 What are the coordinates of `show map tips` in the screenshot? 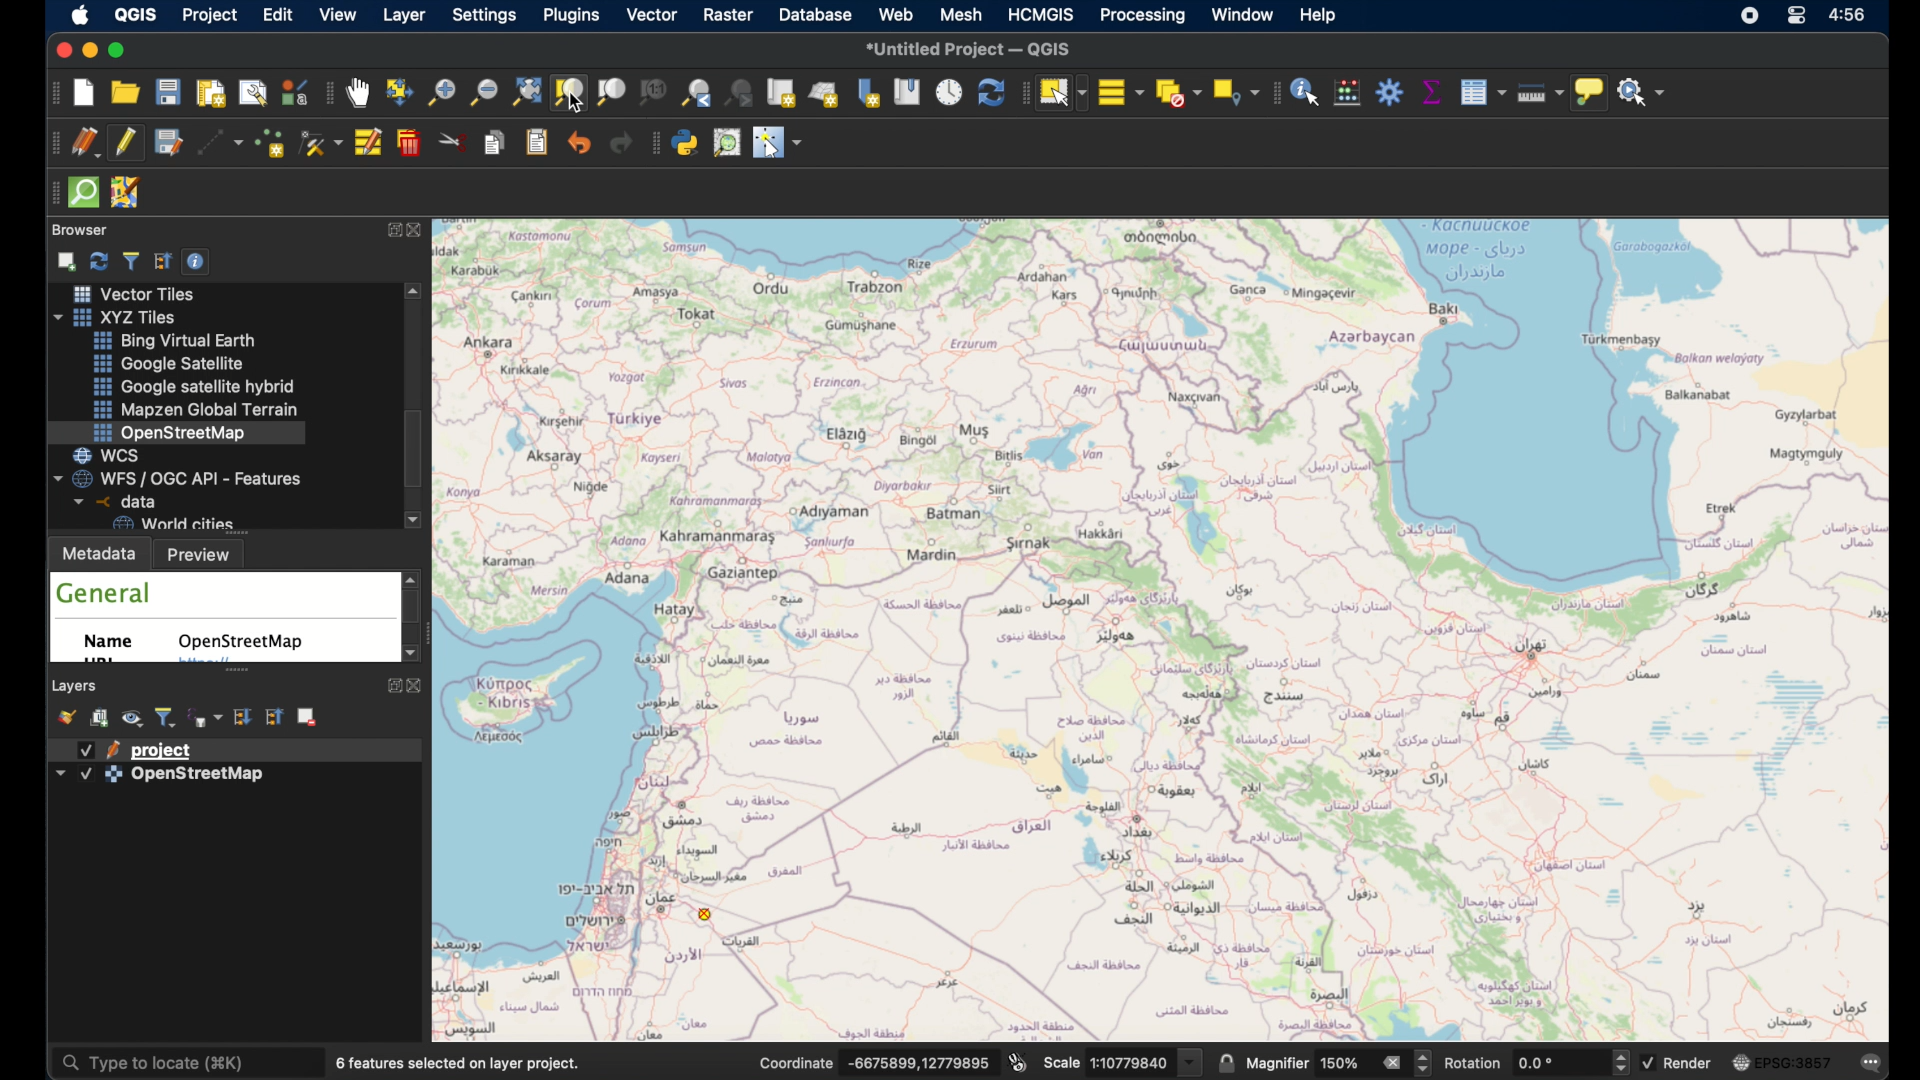 It's located at (1589, 94).